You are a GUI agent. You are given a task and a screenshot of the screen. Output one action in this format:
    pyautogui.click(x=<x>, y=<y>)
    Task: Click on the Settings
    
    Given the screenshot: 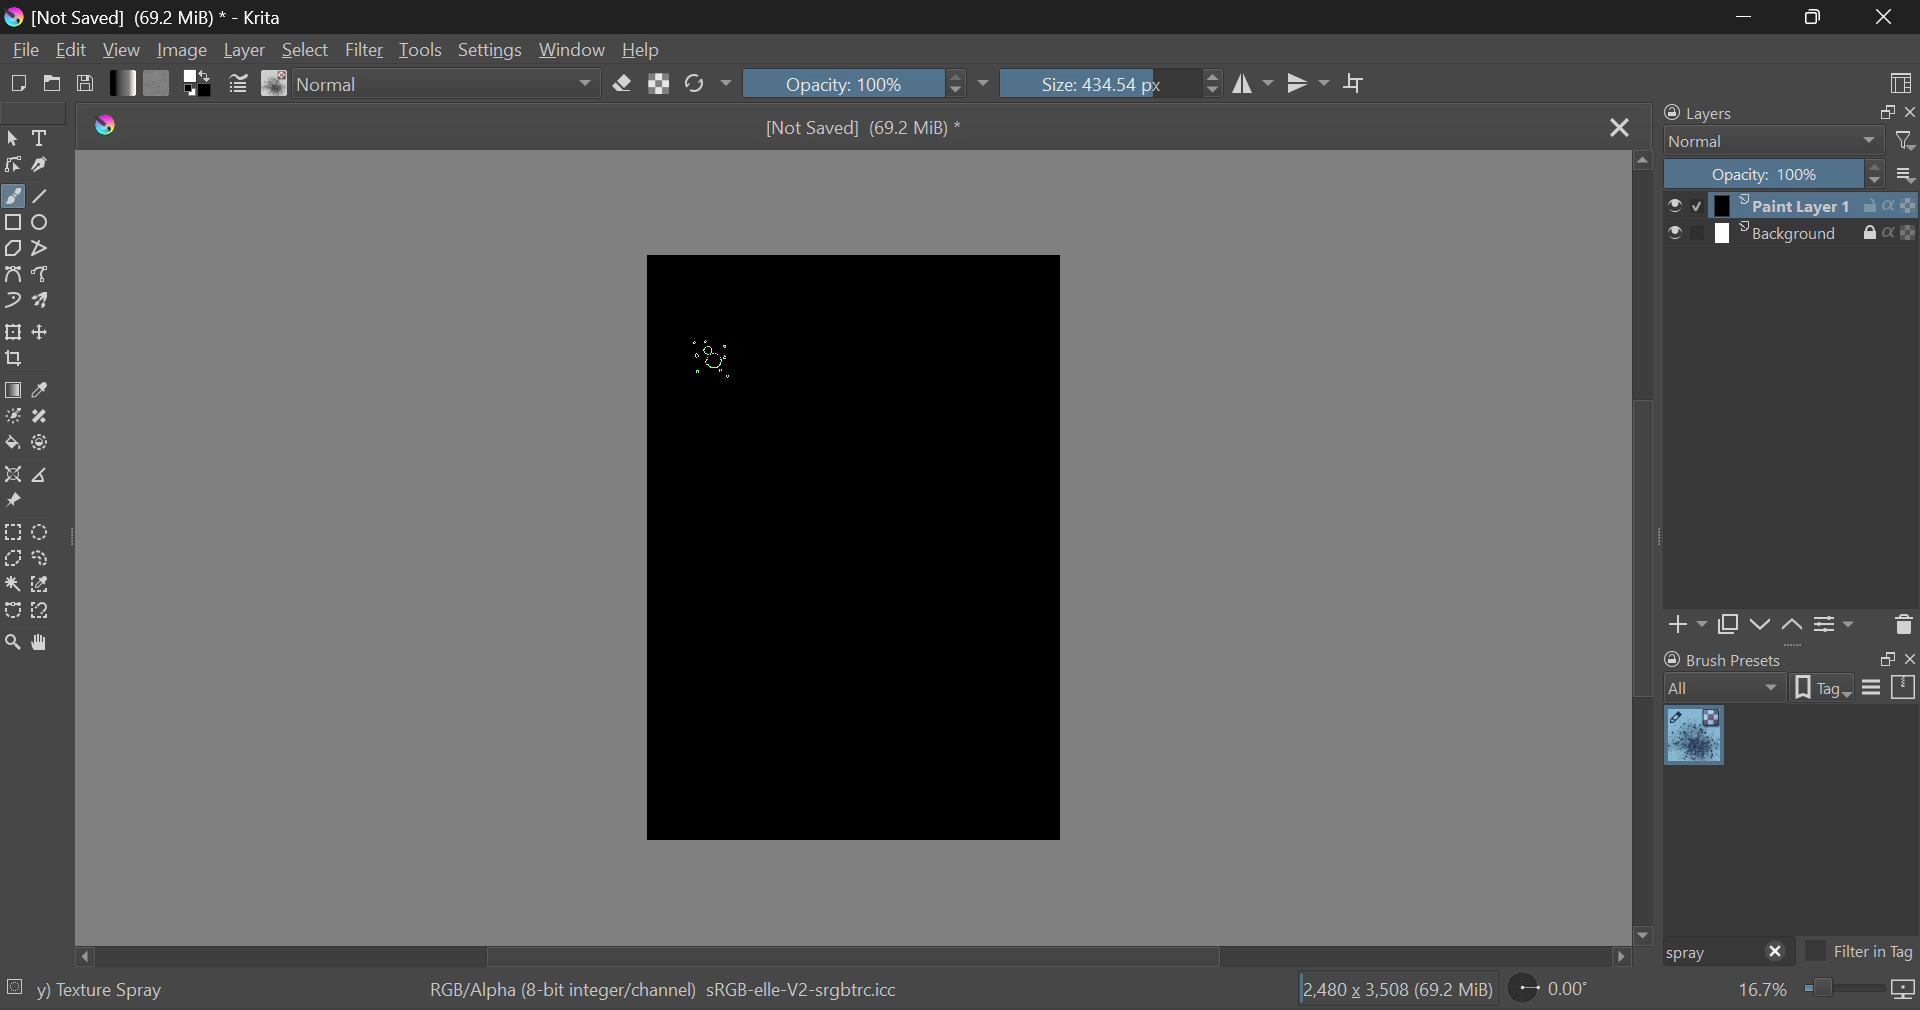 What is the action you would take?
    pyautogui.click(x=1837, y=625)
    